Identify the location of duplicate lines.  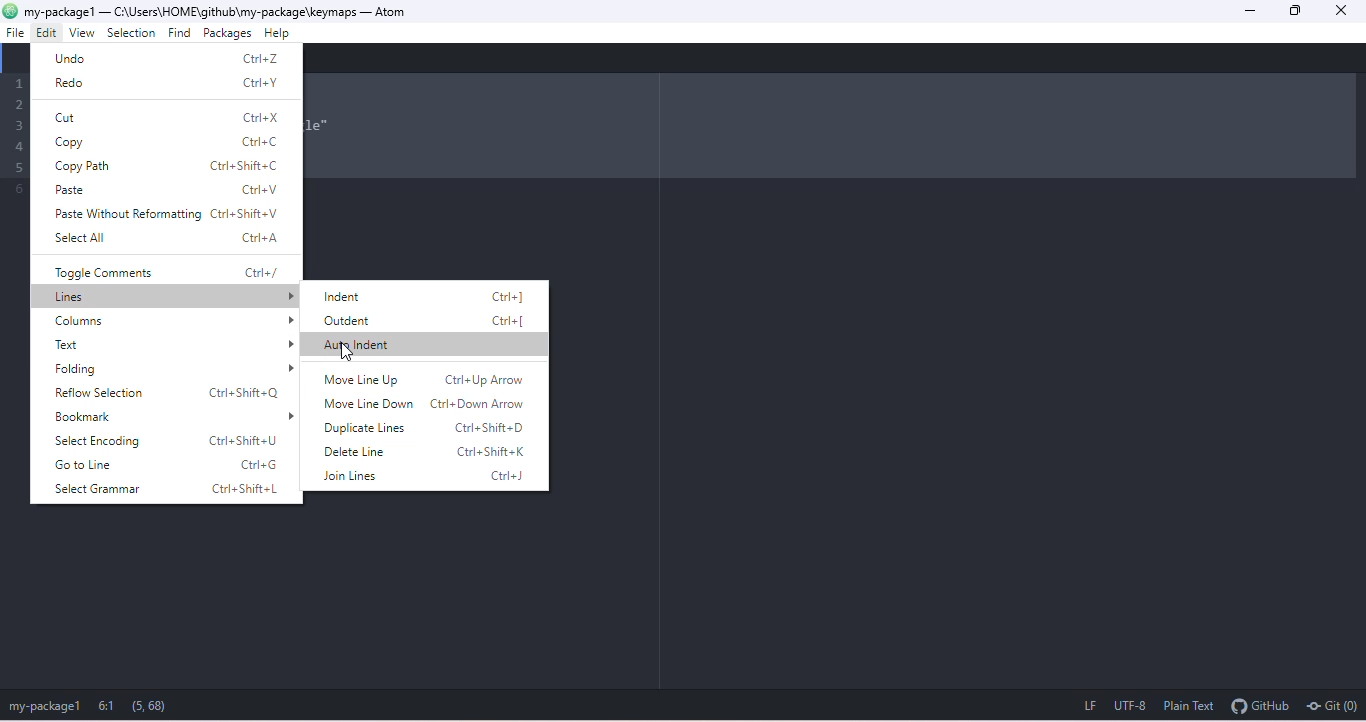
(428, 428).